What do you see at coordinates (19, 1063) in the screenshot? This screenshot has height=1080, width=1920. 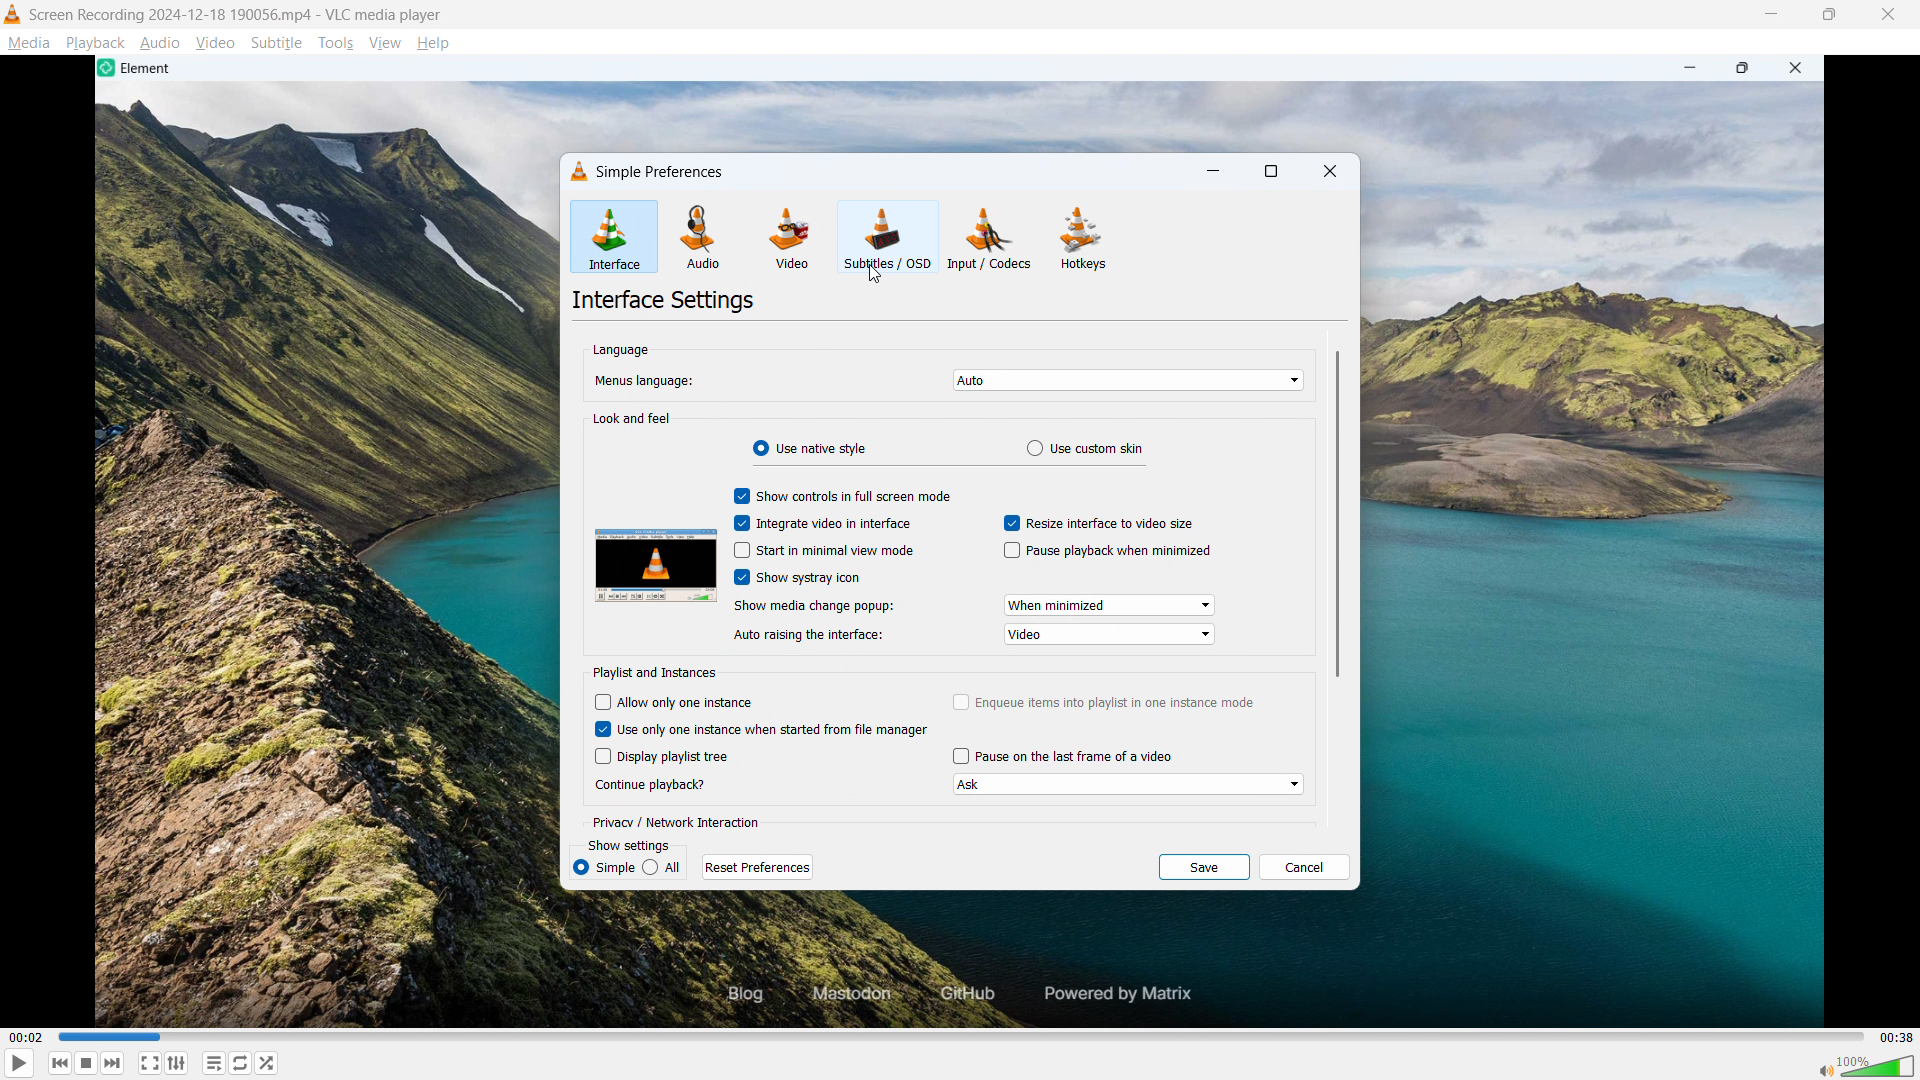 I see `Play ` at bounding box center [19, 1063].